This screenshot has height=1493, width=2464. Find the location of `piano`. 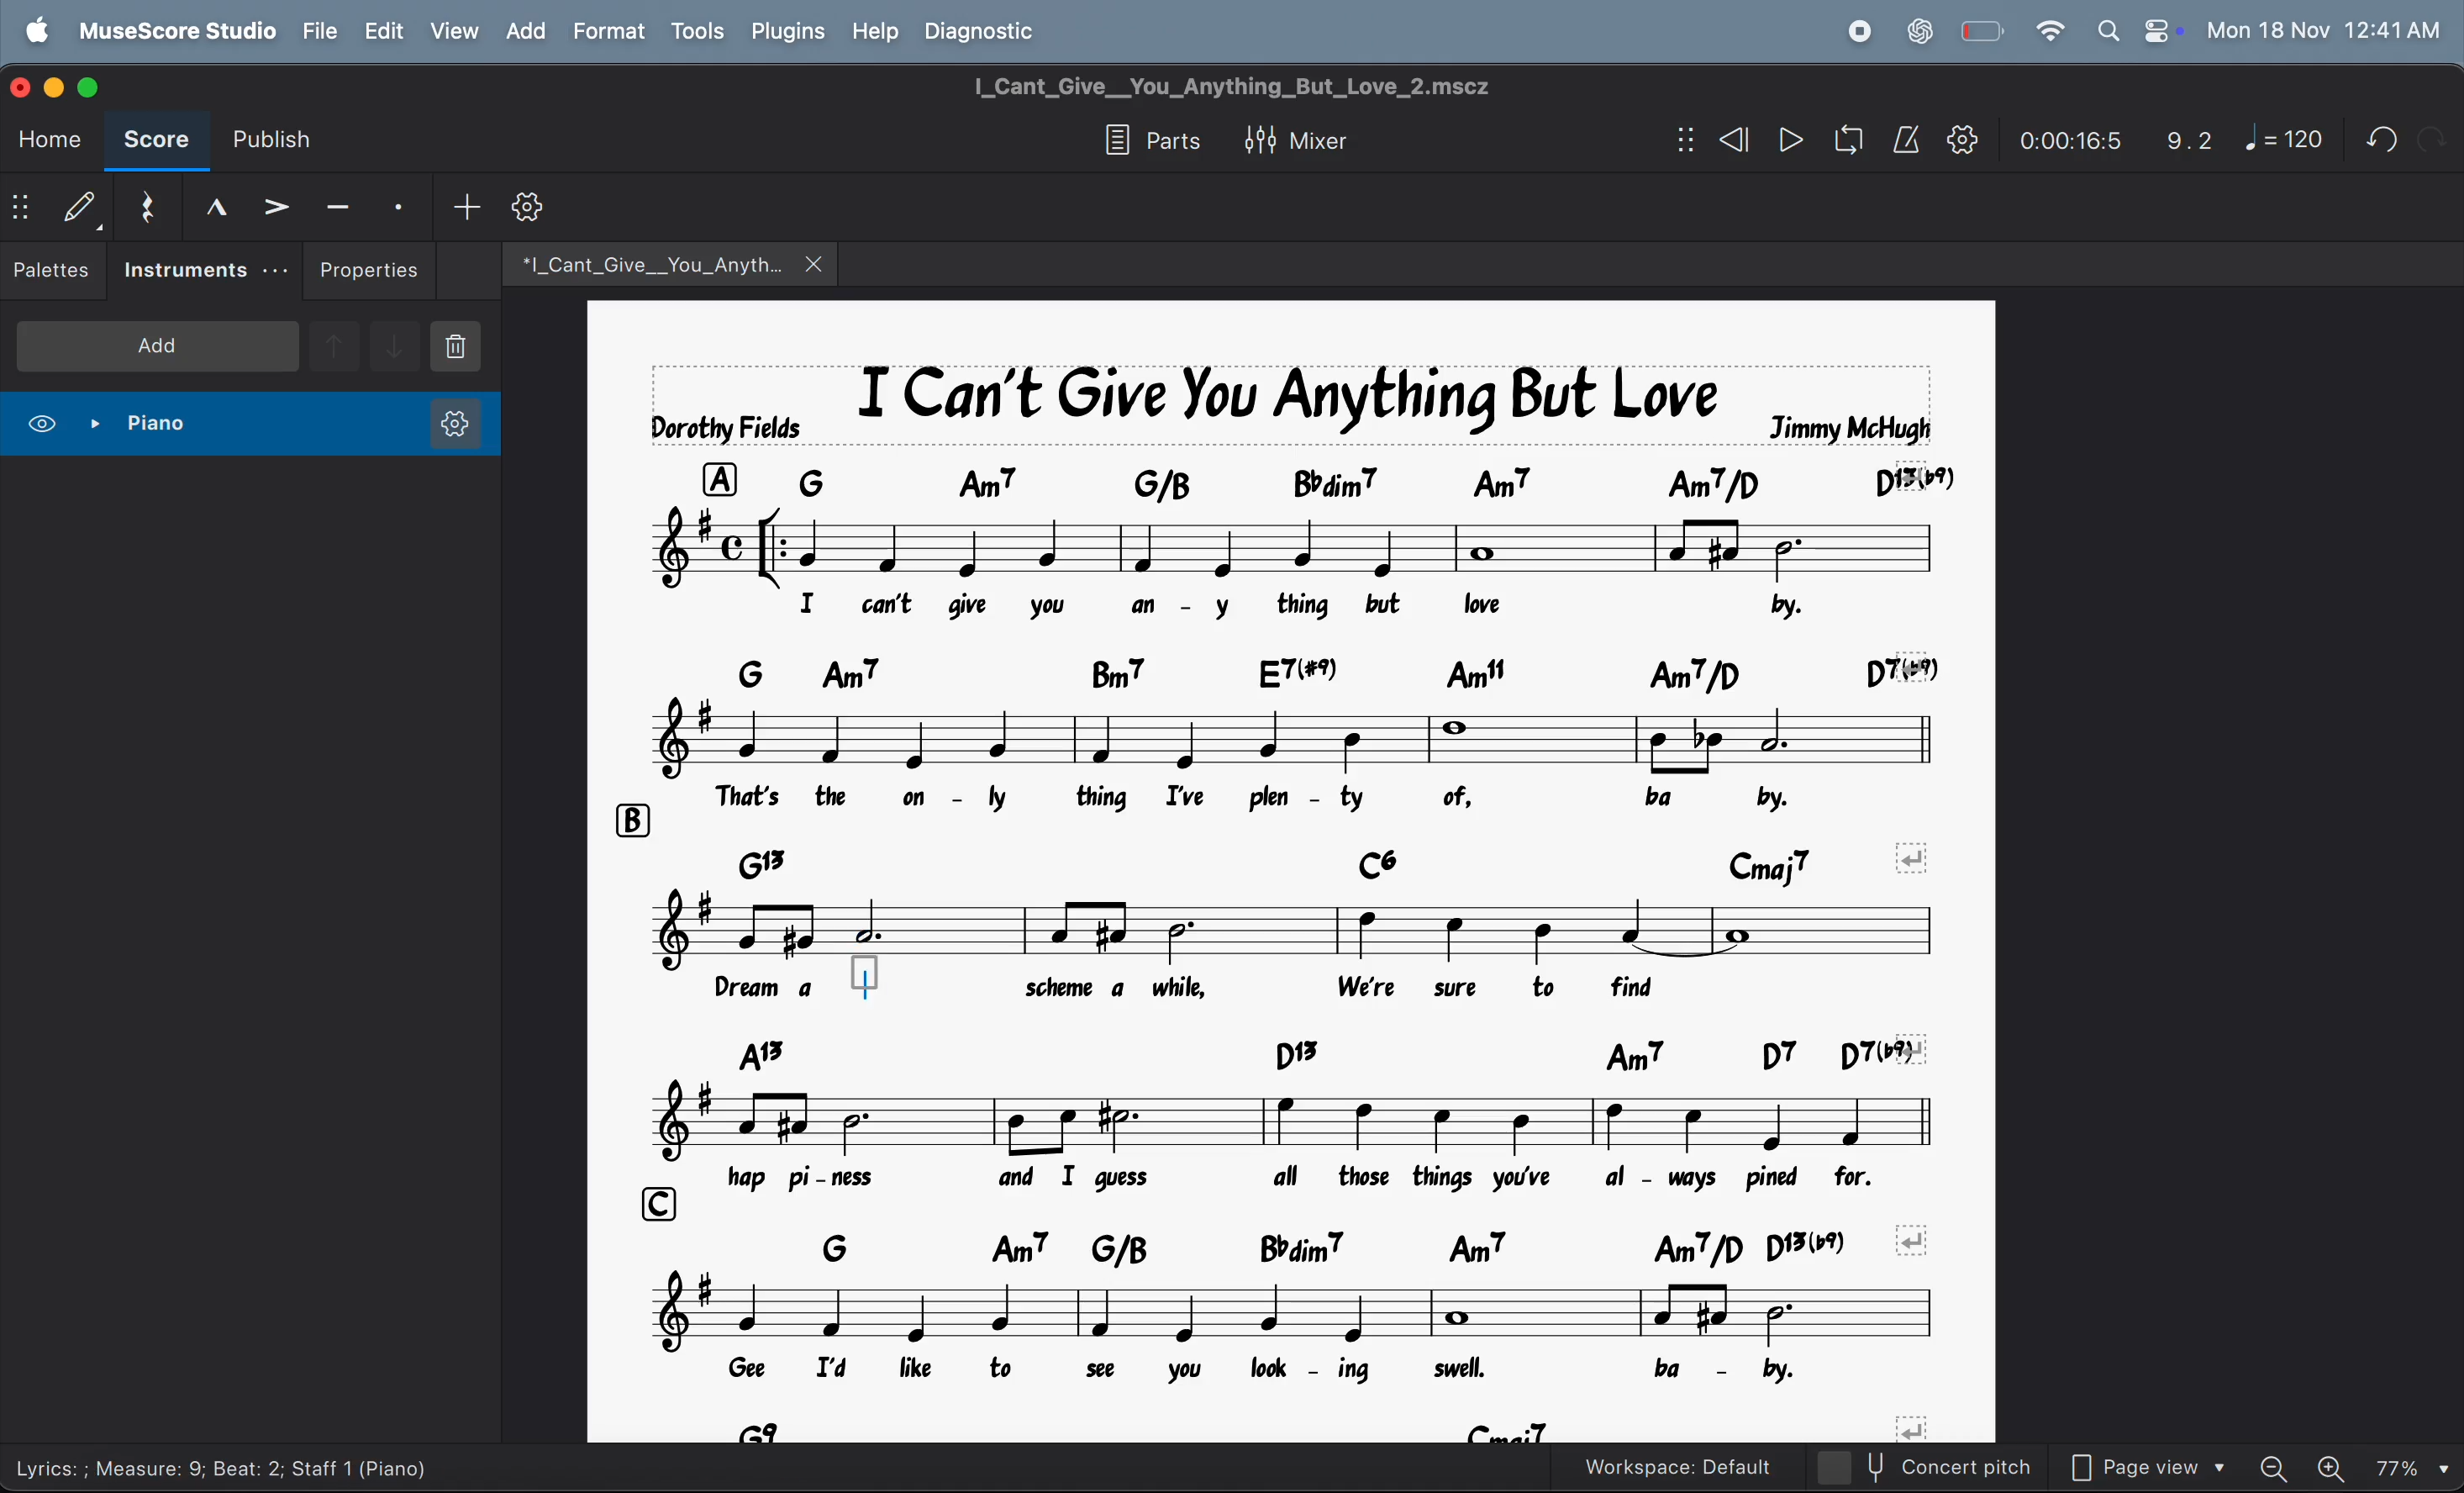

piano is located at coordinates (138, 420).